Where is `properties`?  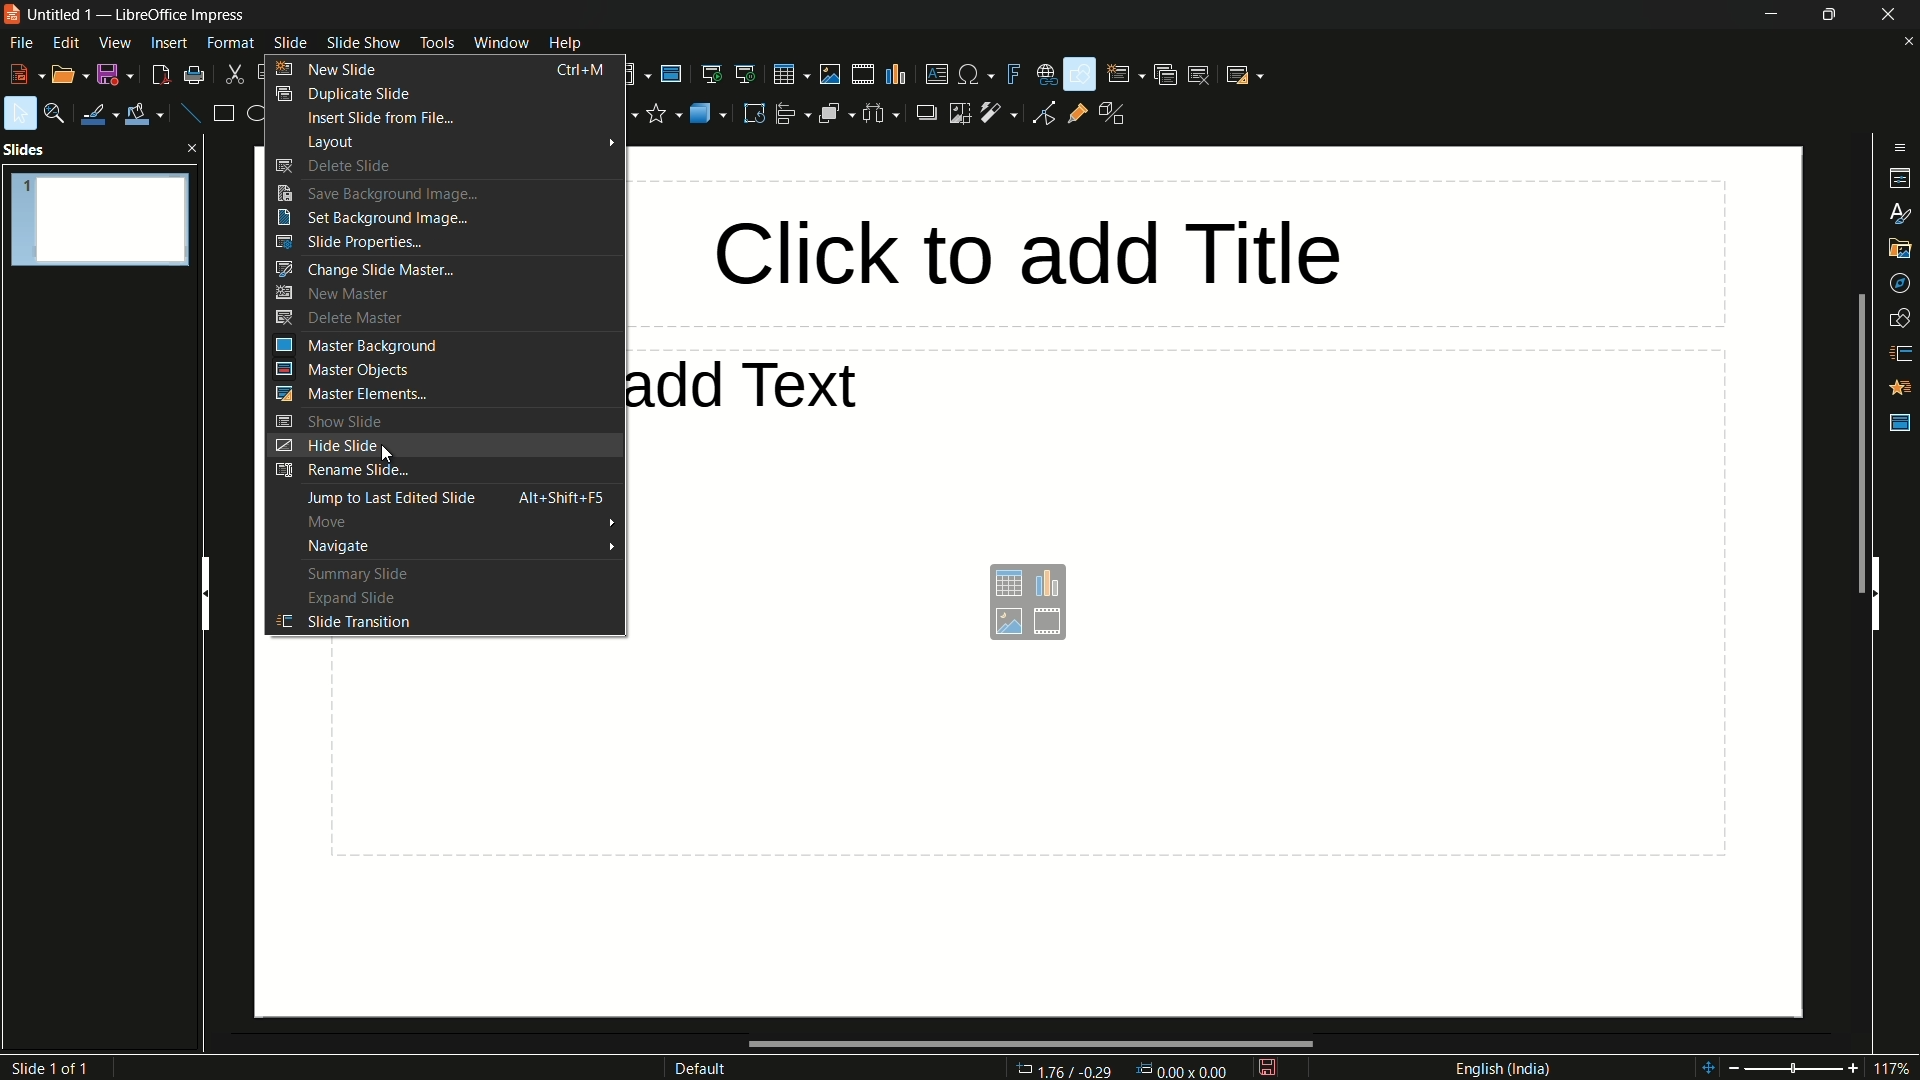 properties is located at coordinates (1897, 179).